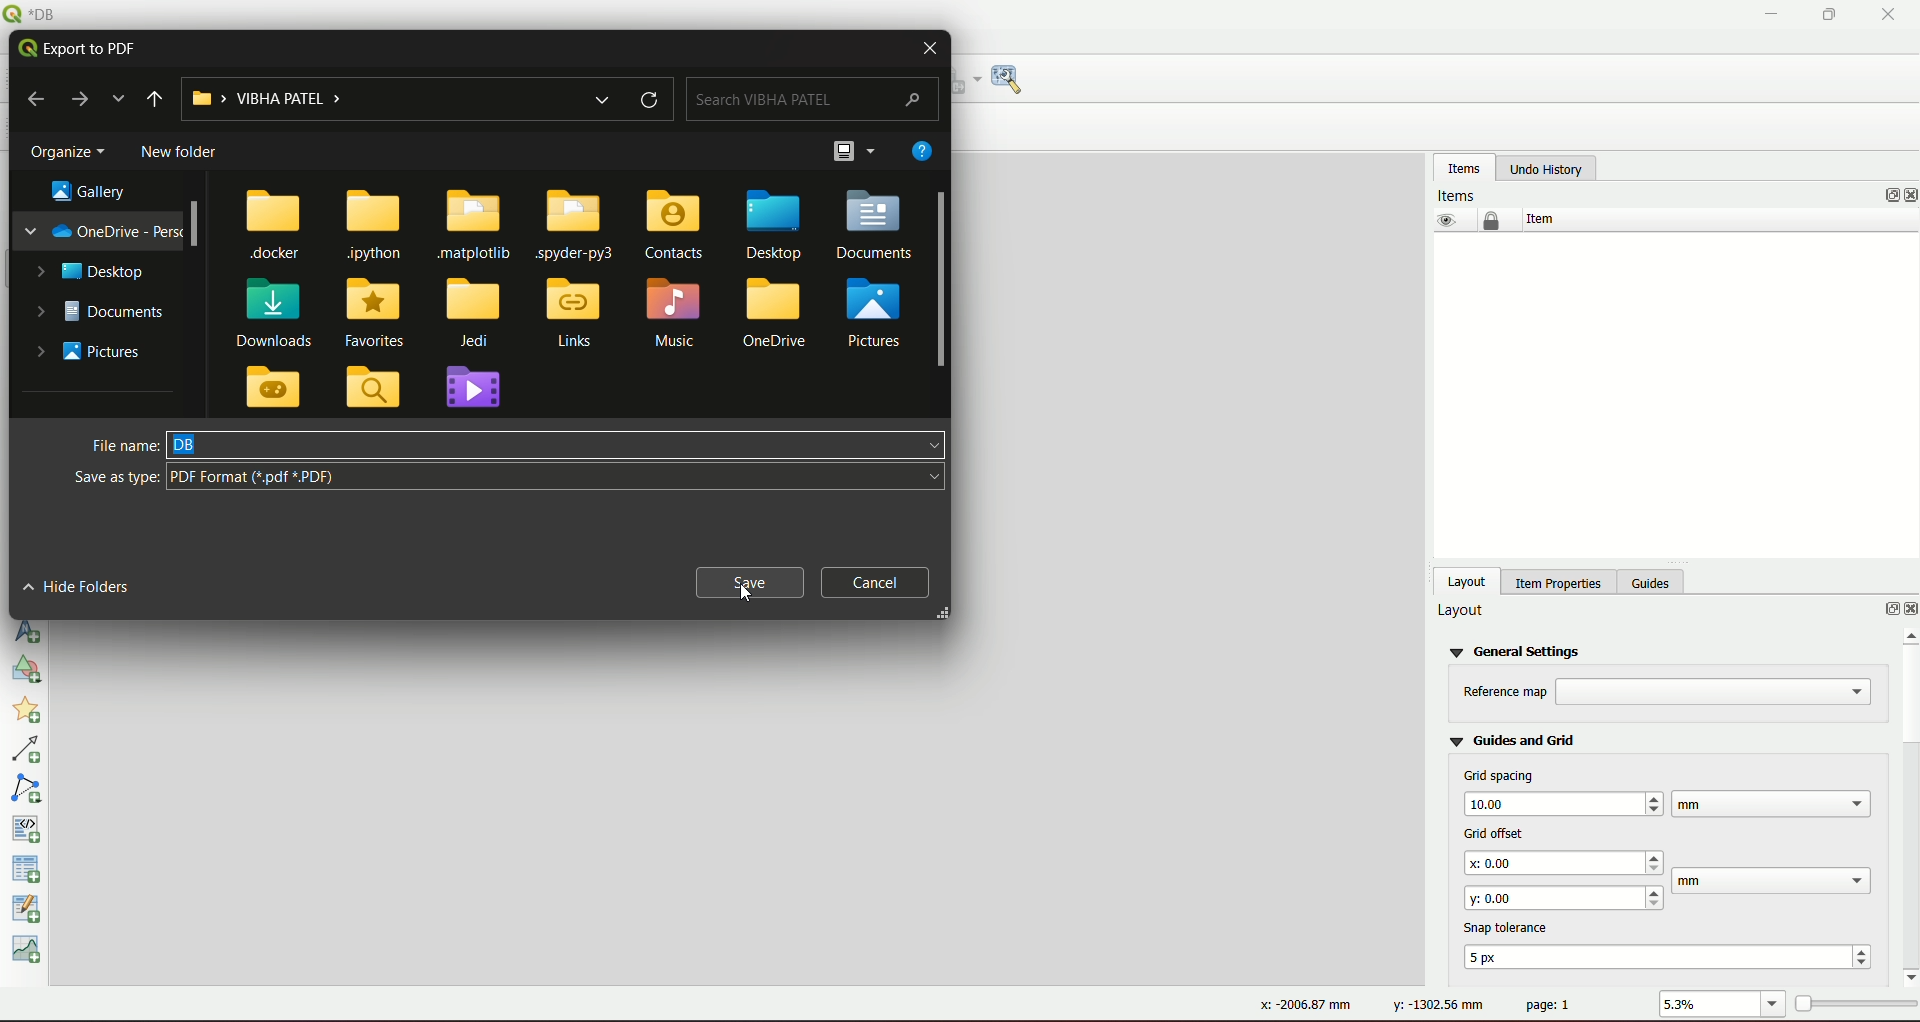 This screenshot has width=1920, height=1022. What do you see at coordinates (478, 391) in the screenshot?
I see `folder` at bounding box center [478, 391].